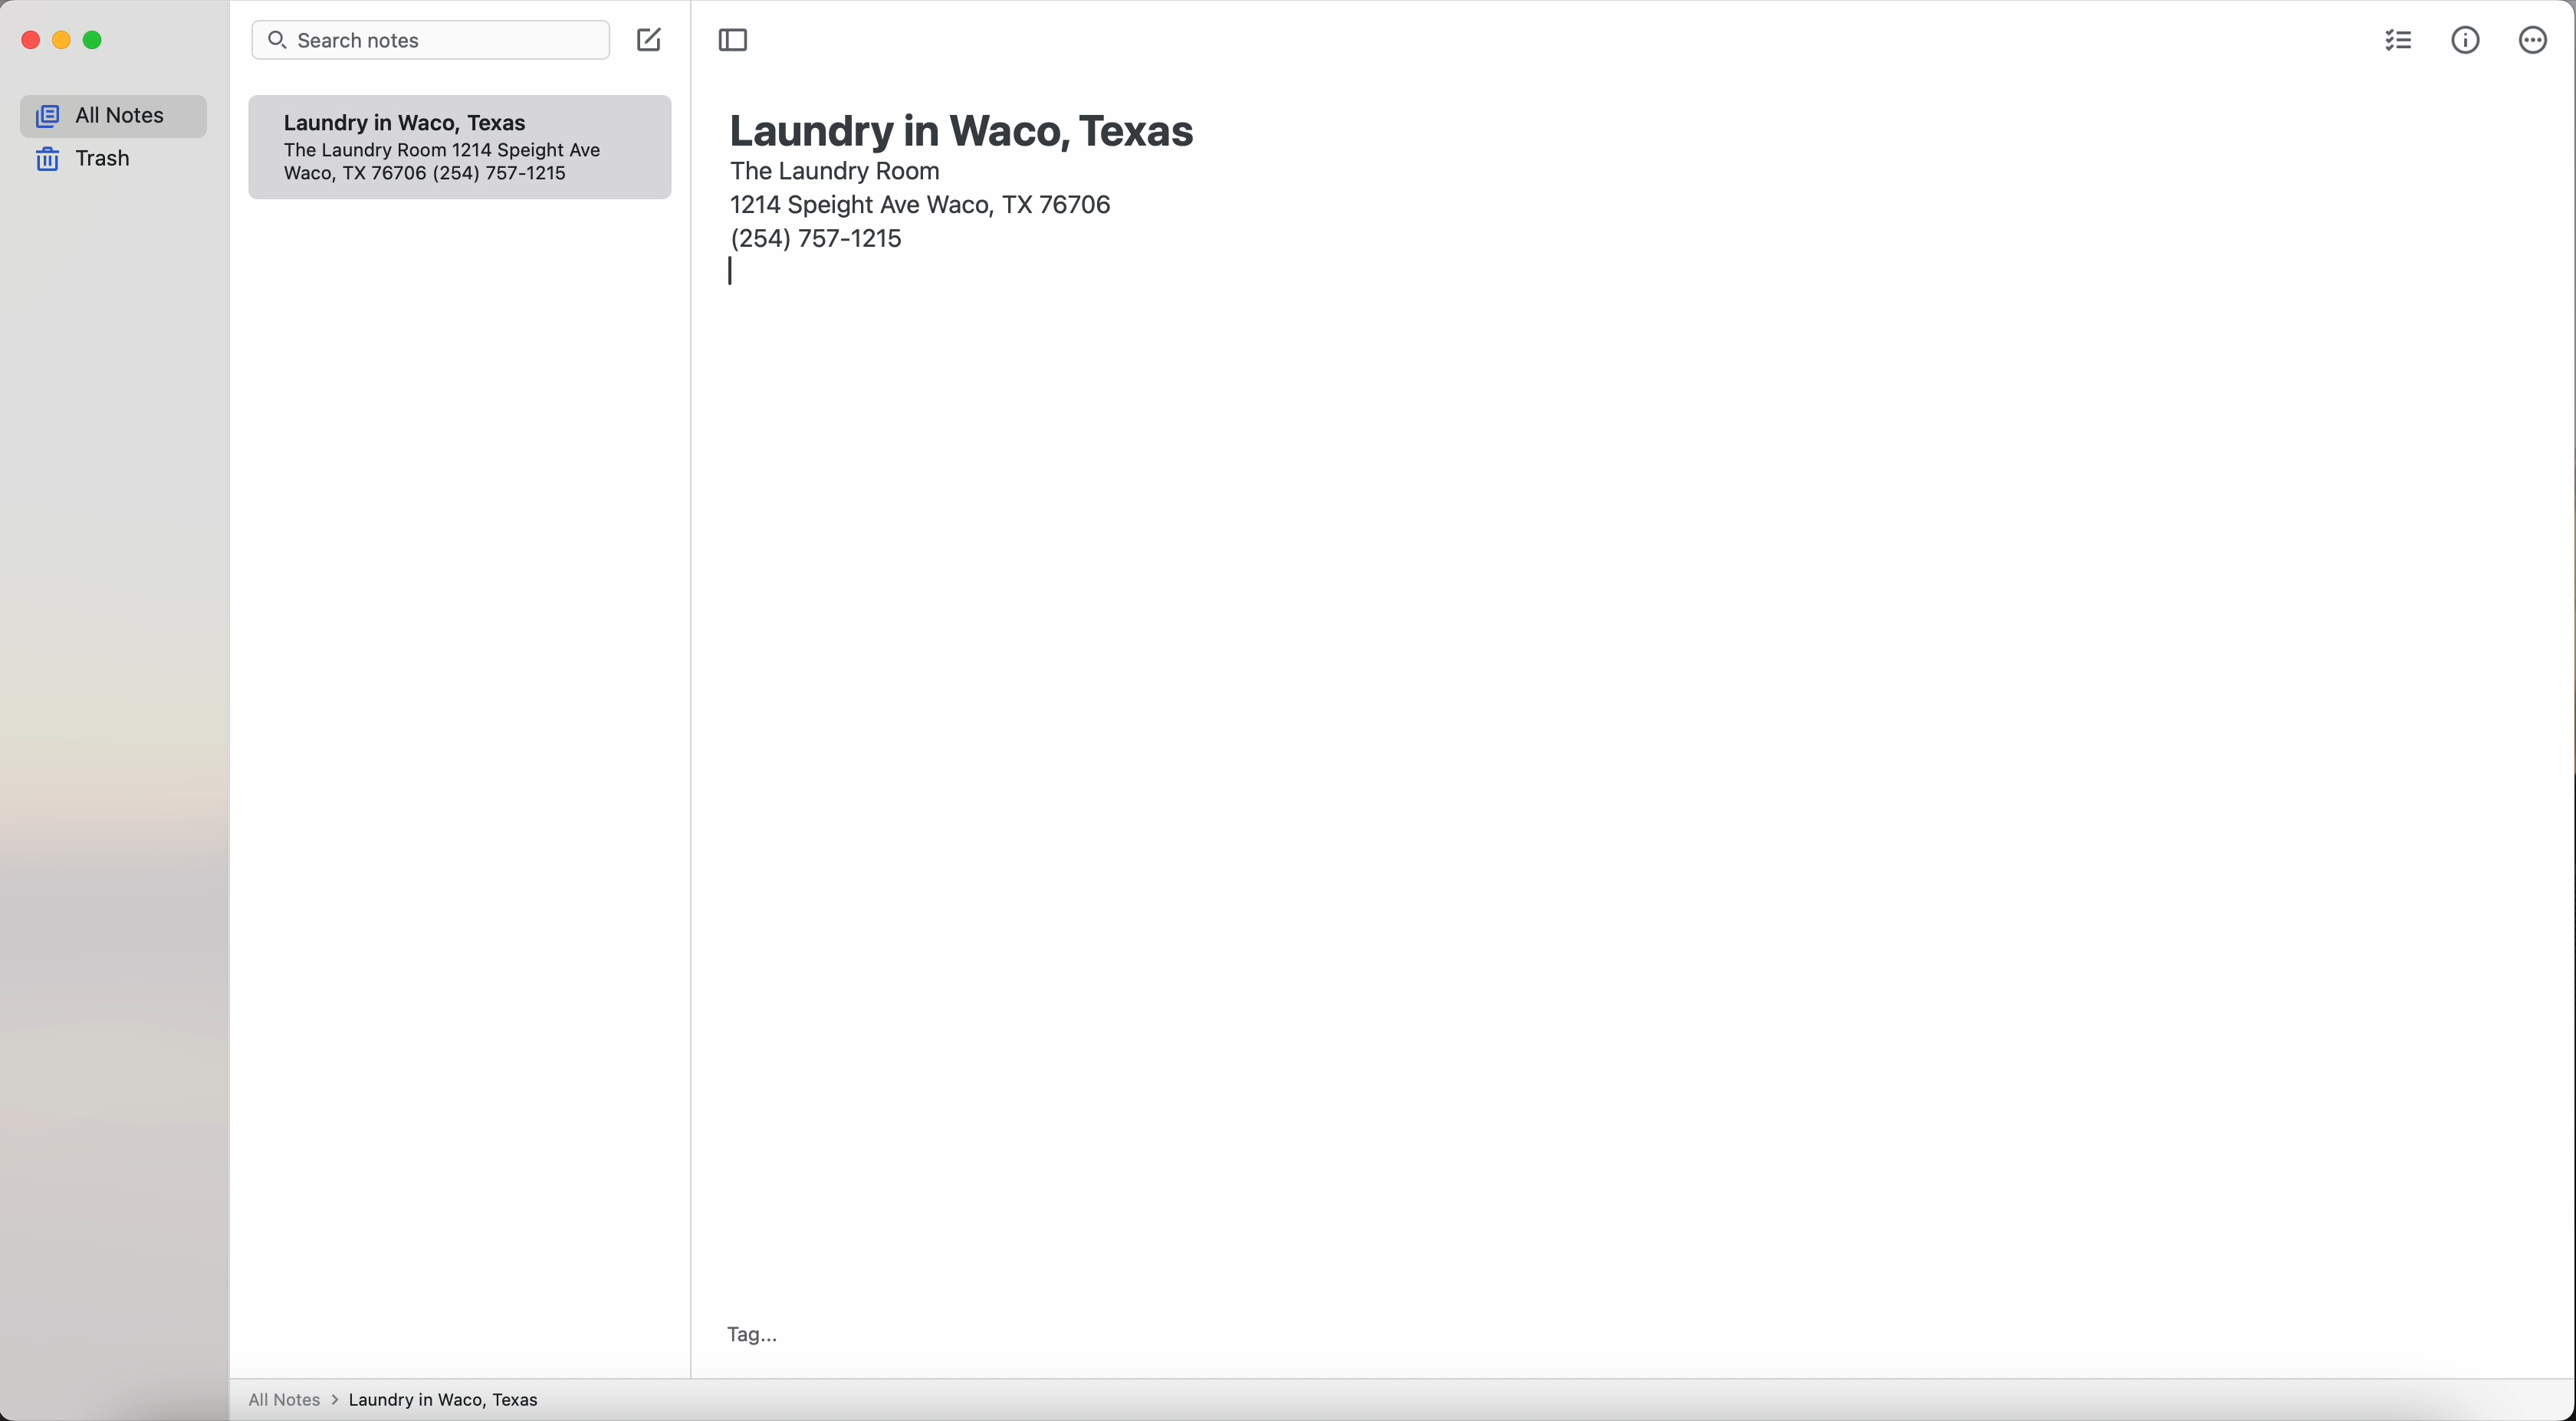 The height and width of the screenshot is (1421, 2576). Describe the element at coordinates (839, 168) in the screenshot. I see `the laundry room` at that location.